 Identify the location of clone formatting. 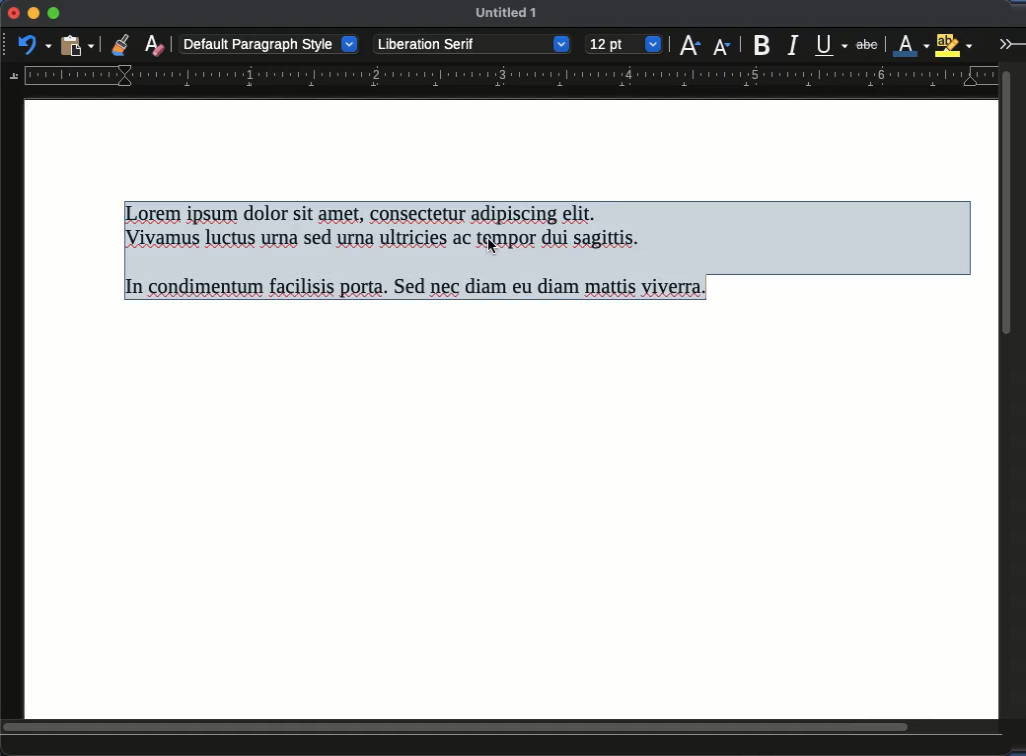
(120, 44).